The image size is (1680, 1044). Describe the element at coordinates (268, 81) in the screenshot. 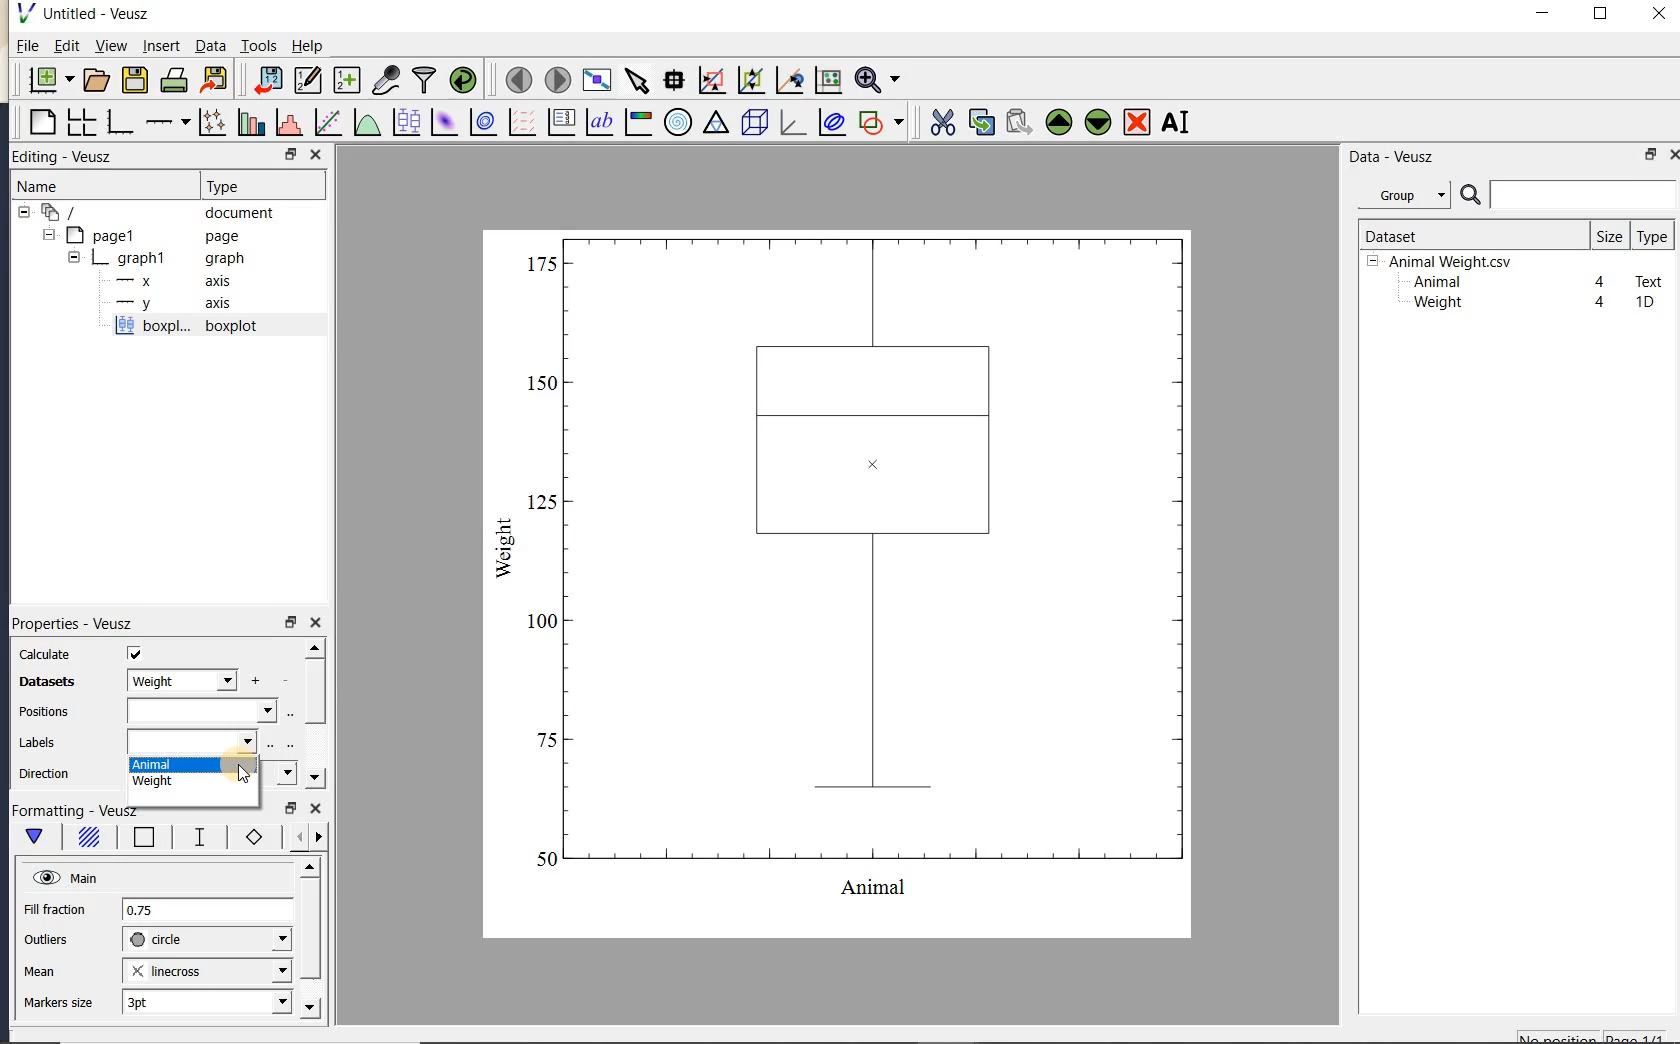

I see `import data into Veusz` at that location.